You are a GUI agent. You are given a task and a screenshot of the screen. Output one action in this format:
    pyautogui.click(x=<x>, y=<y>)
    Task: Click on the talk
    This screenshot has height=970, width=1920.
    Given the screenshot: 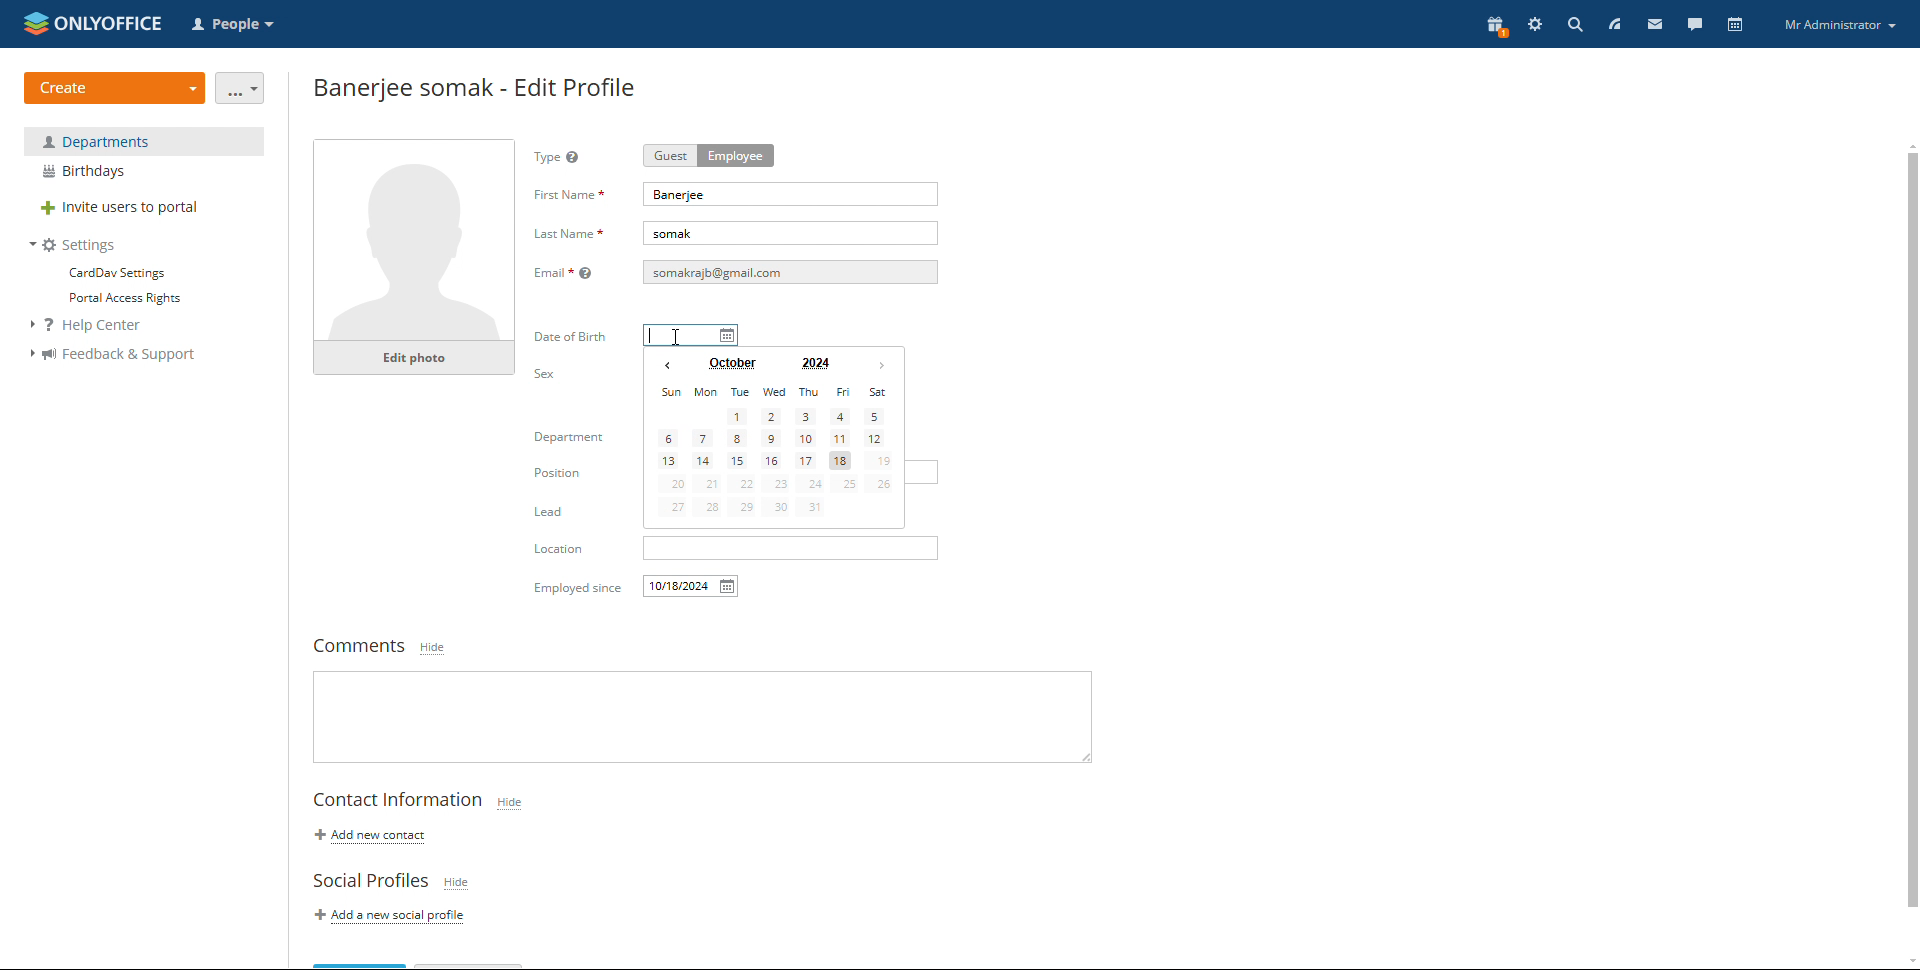 What is the action you would take?
    pyautogui.click(x=1694, y=23)
    